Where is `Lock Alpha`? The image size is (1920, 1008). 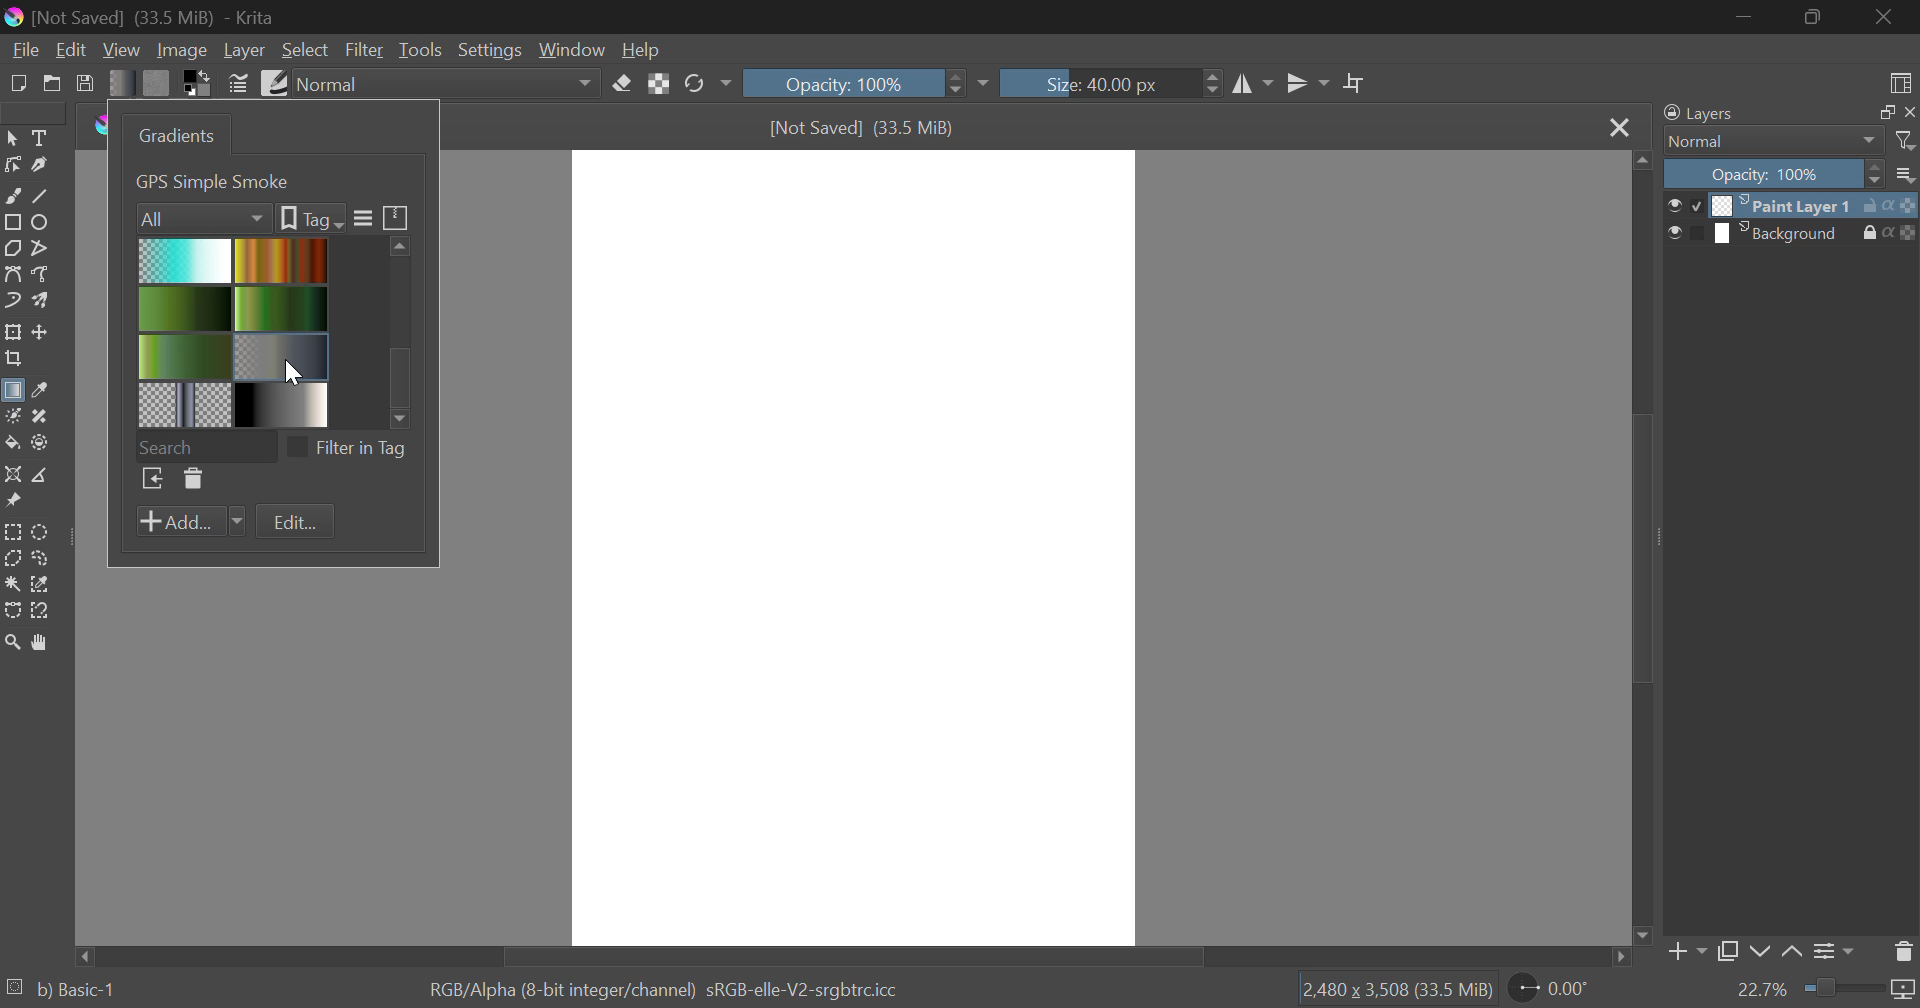
Lock Alpha is located at coordinates (658, 84).